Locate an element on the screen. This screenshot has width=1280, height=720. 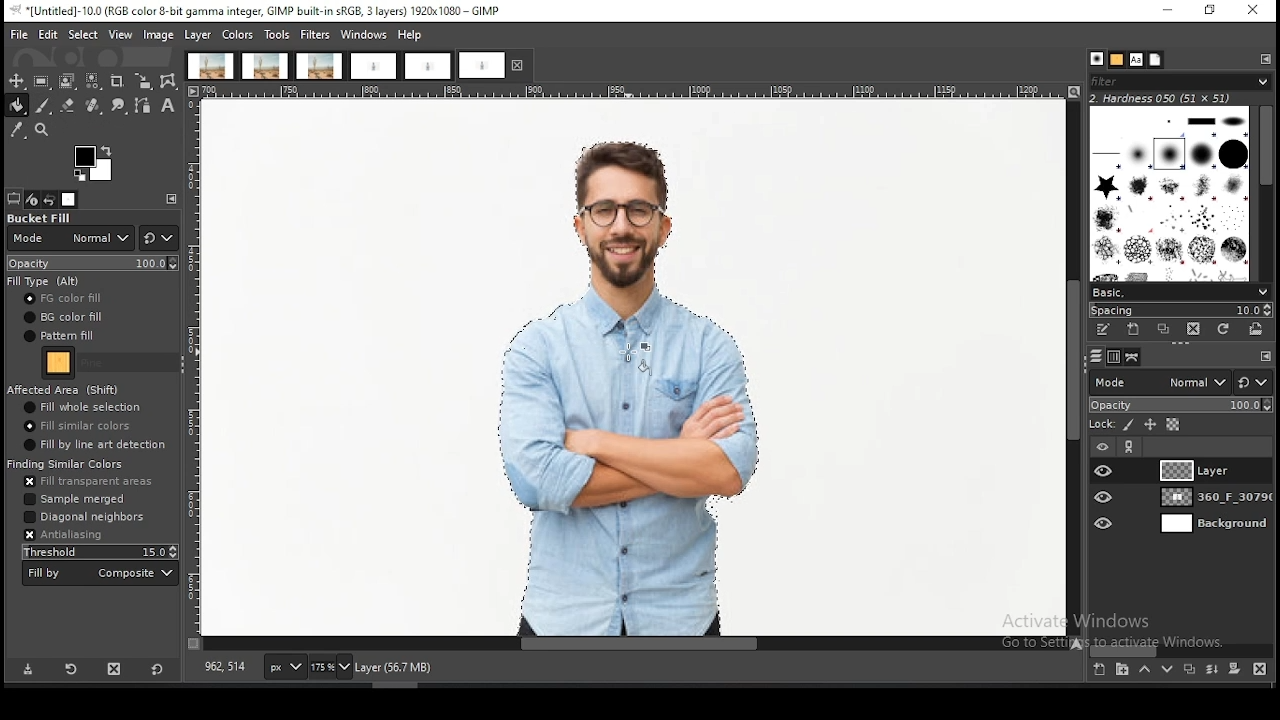
smudge tool is located at coordinates (119, 106).